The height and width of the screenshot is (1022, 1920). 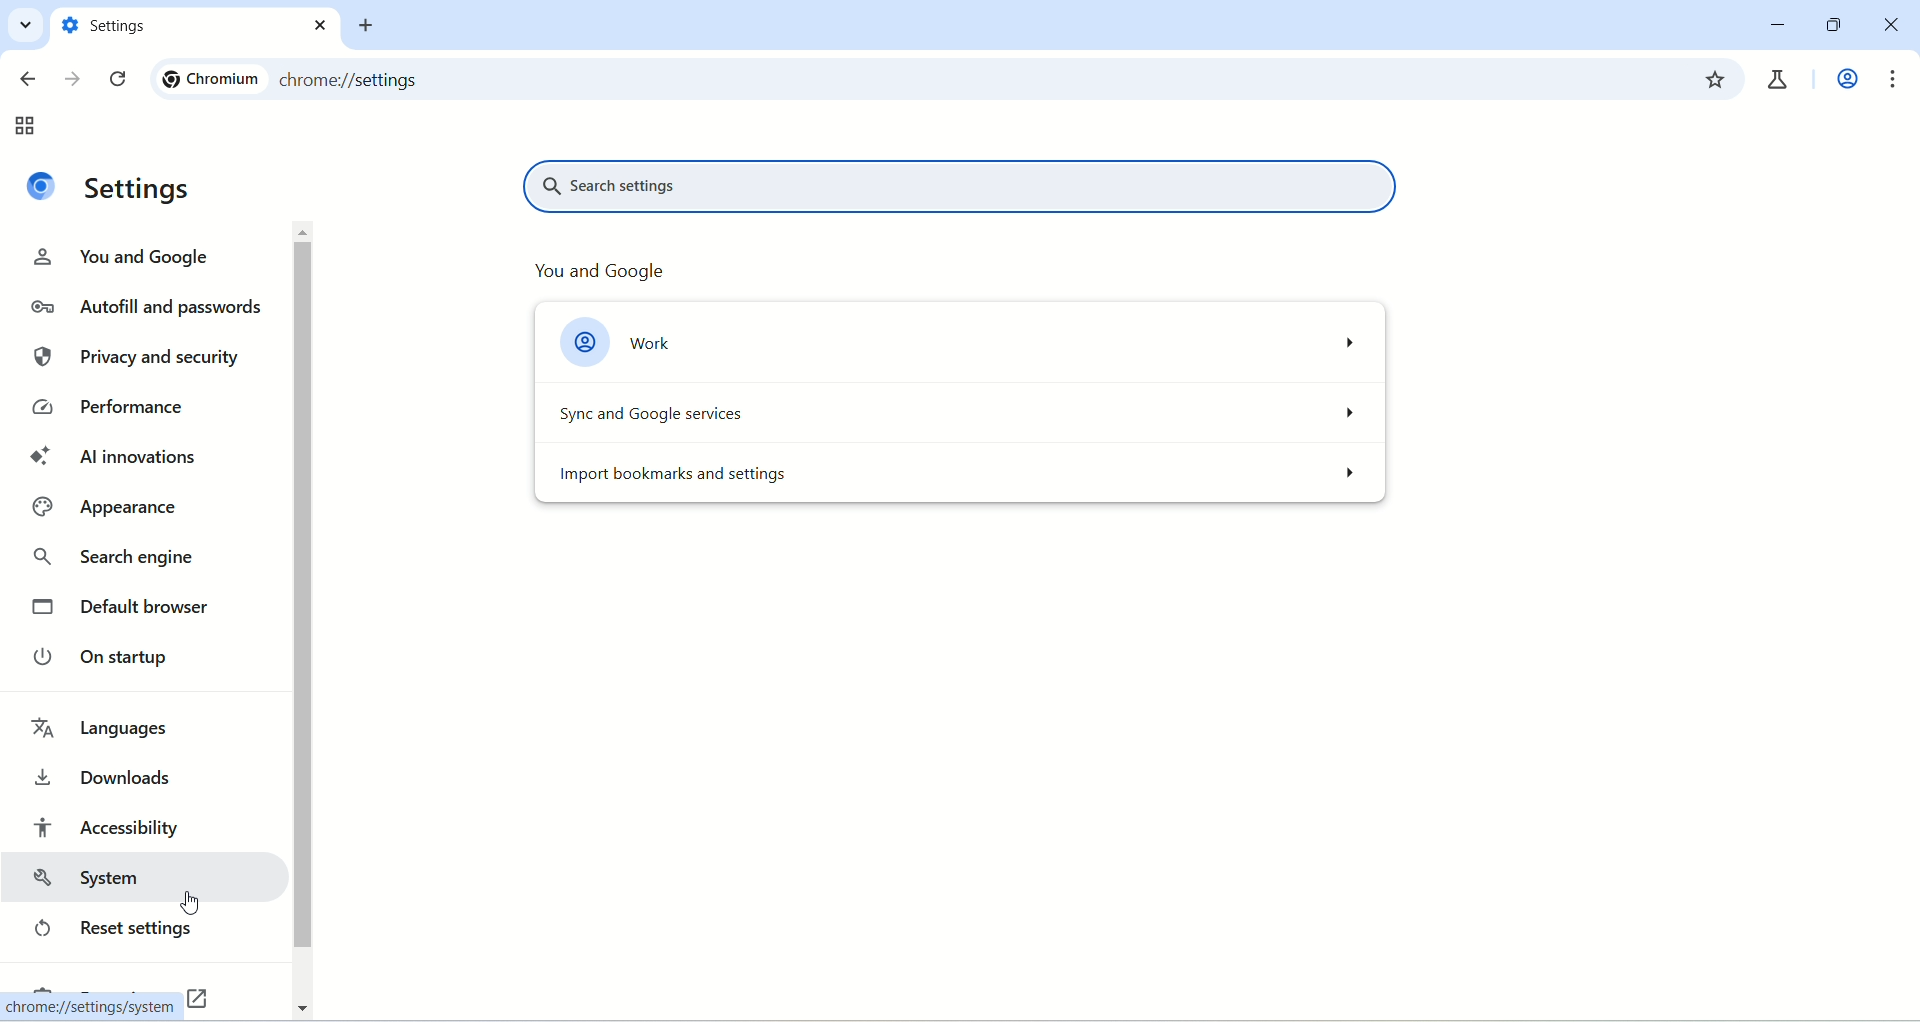 I want to click on system, so click(x=134, y=878).